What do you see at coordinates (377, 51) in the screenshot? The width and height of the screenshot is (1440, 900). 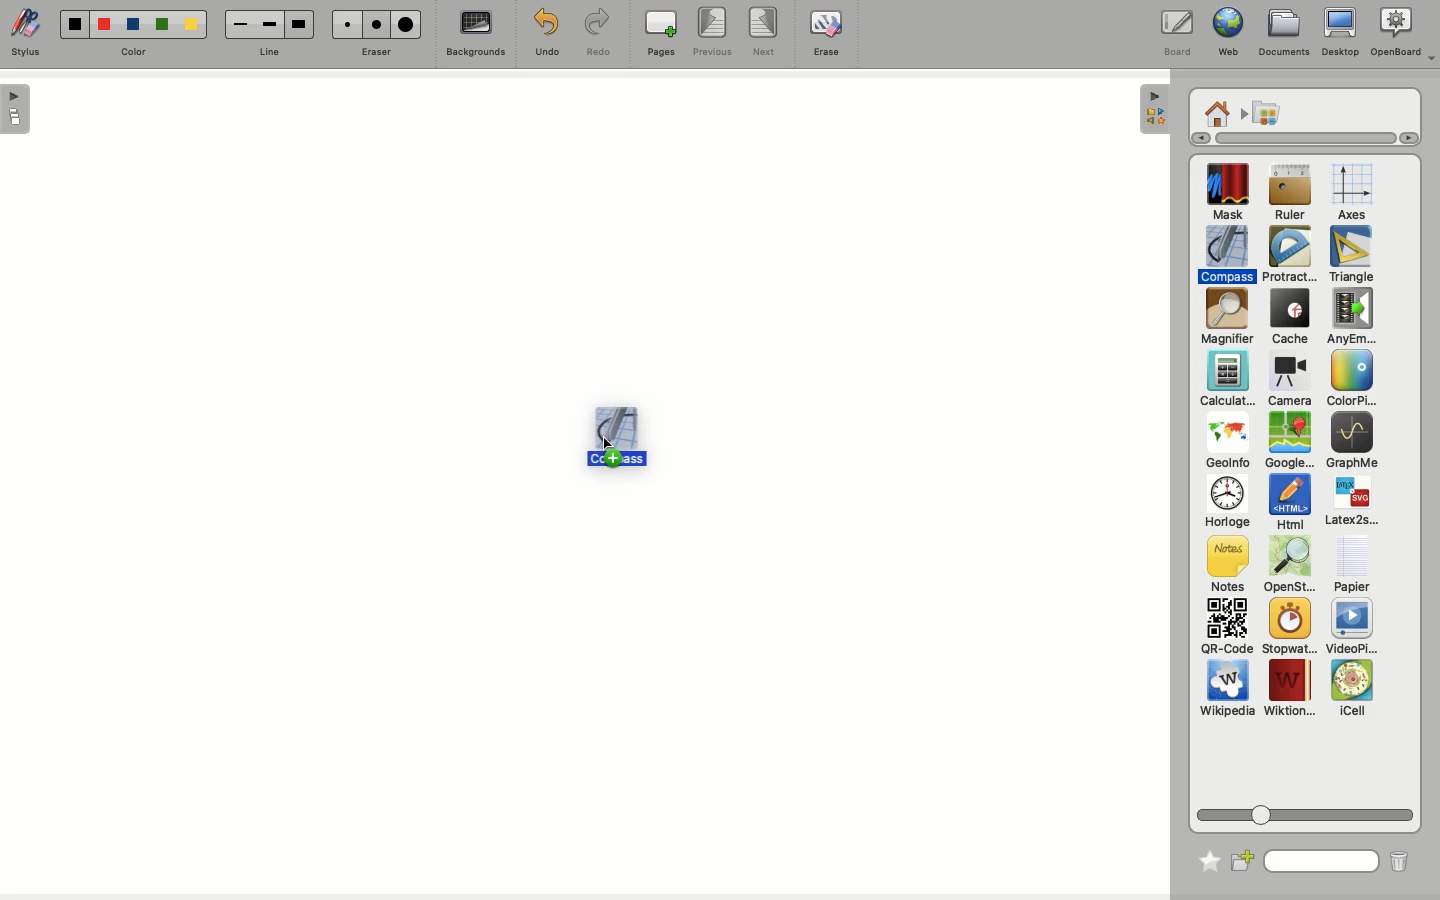 I see `Eraser` at bounding box center [377, 51].